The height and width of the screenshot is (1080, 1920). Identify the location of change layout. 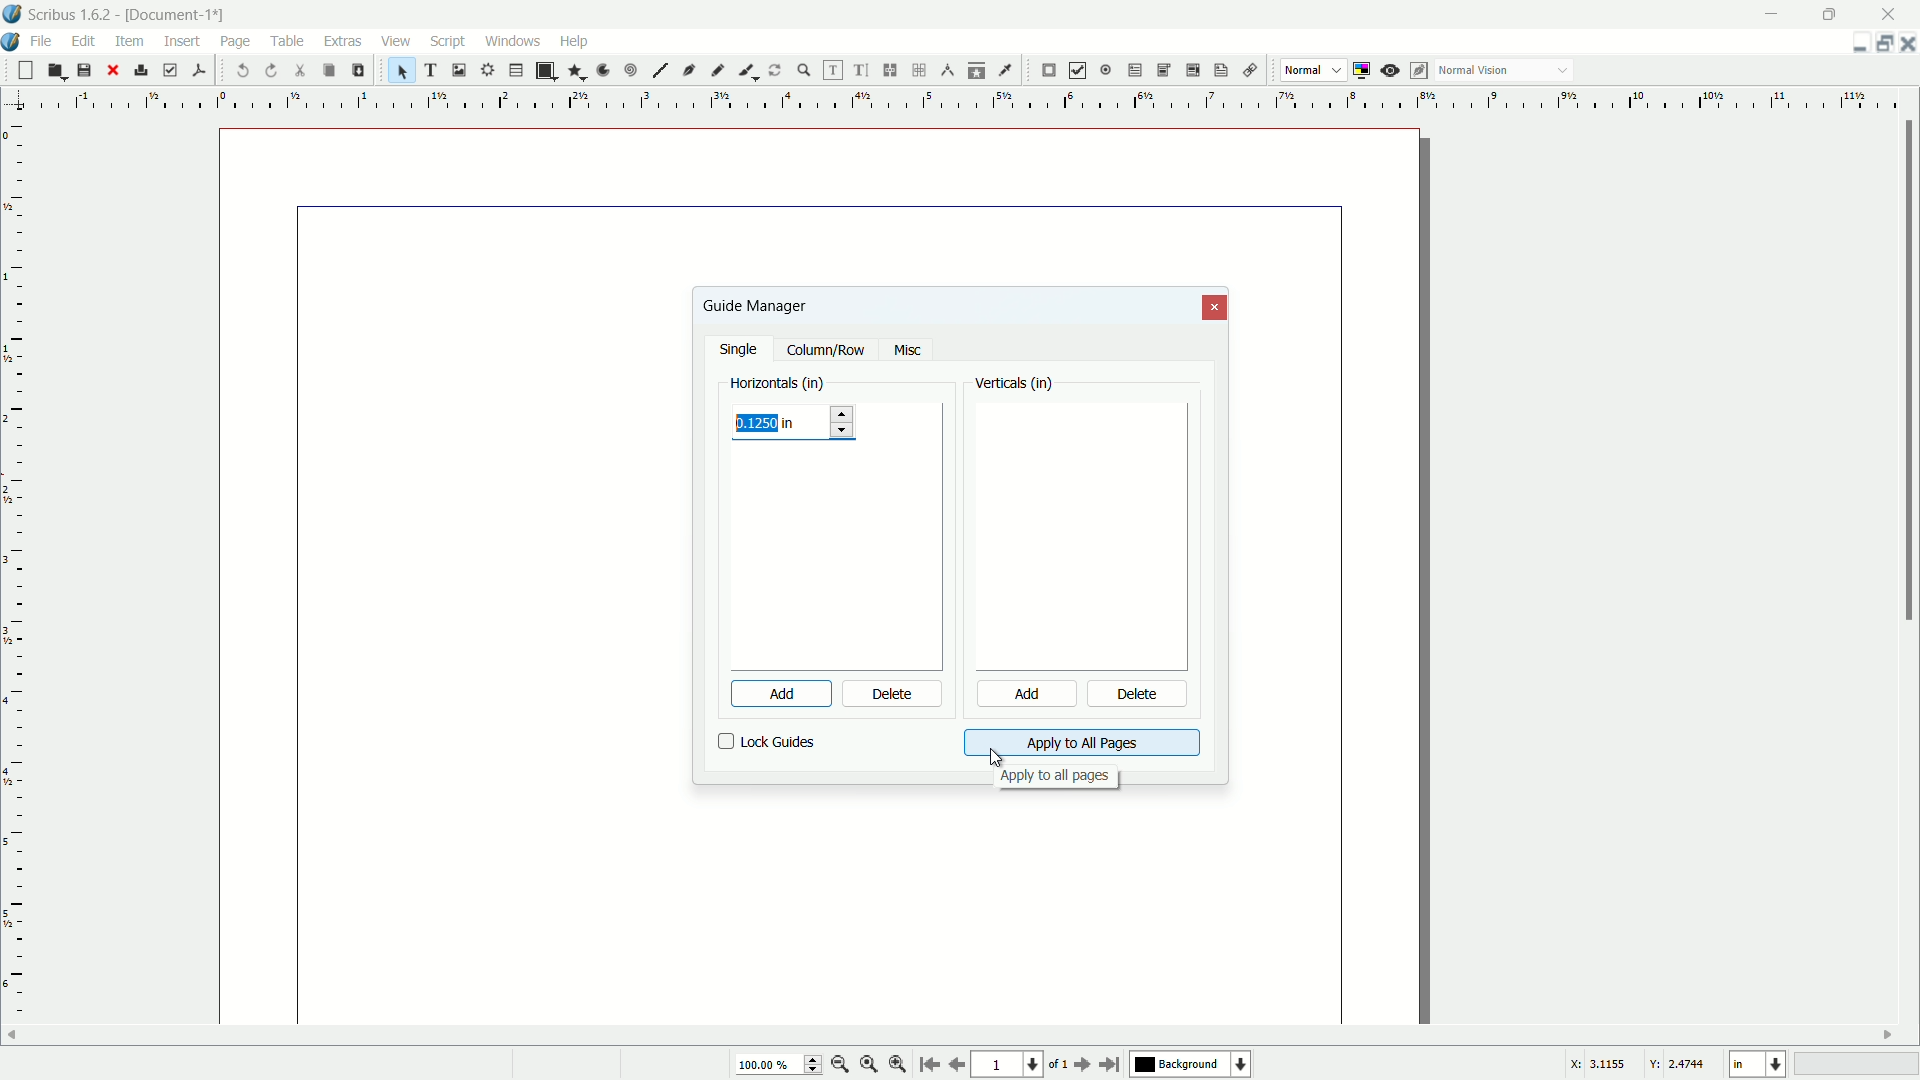
(1880, 43).